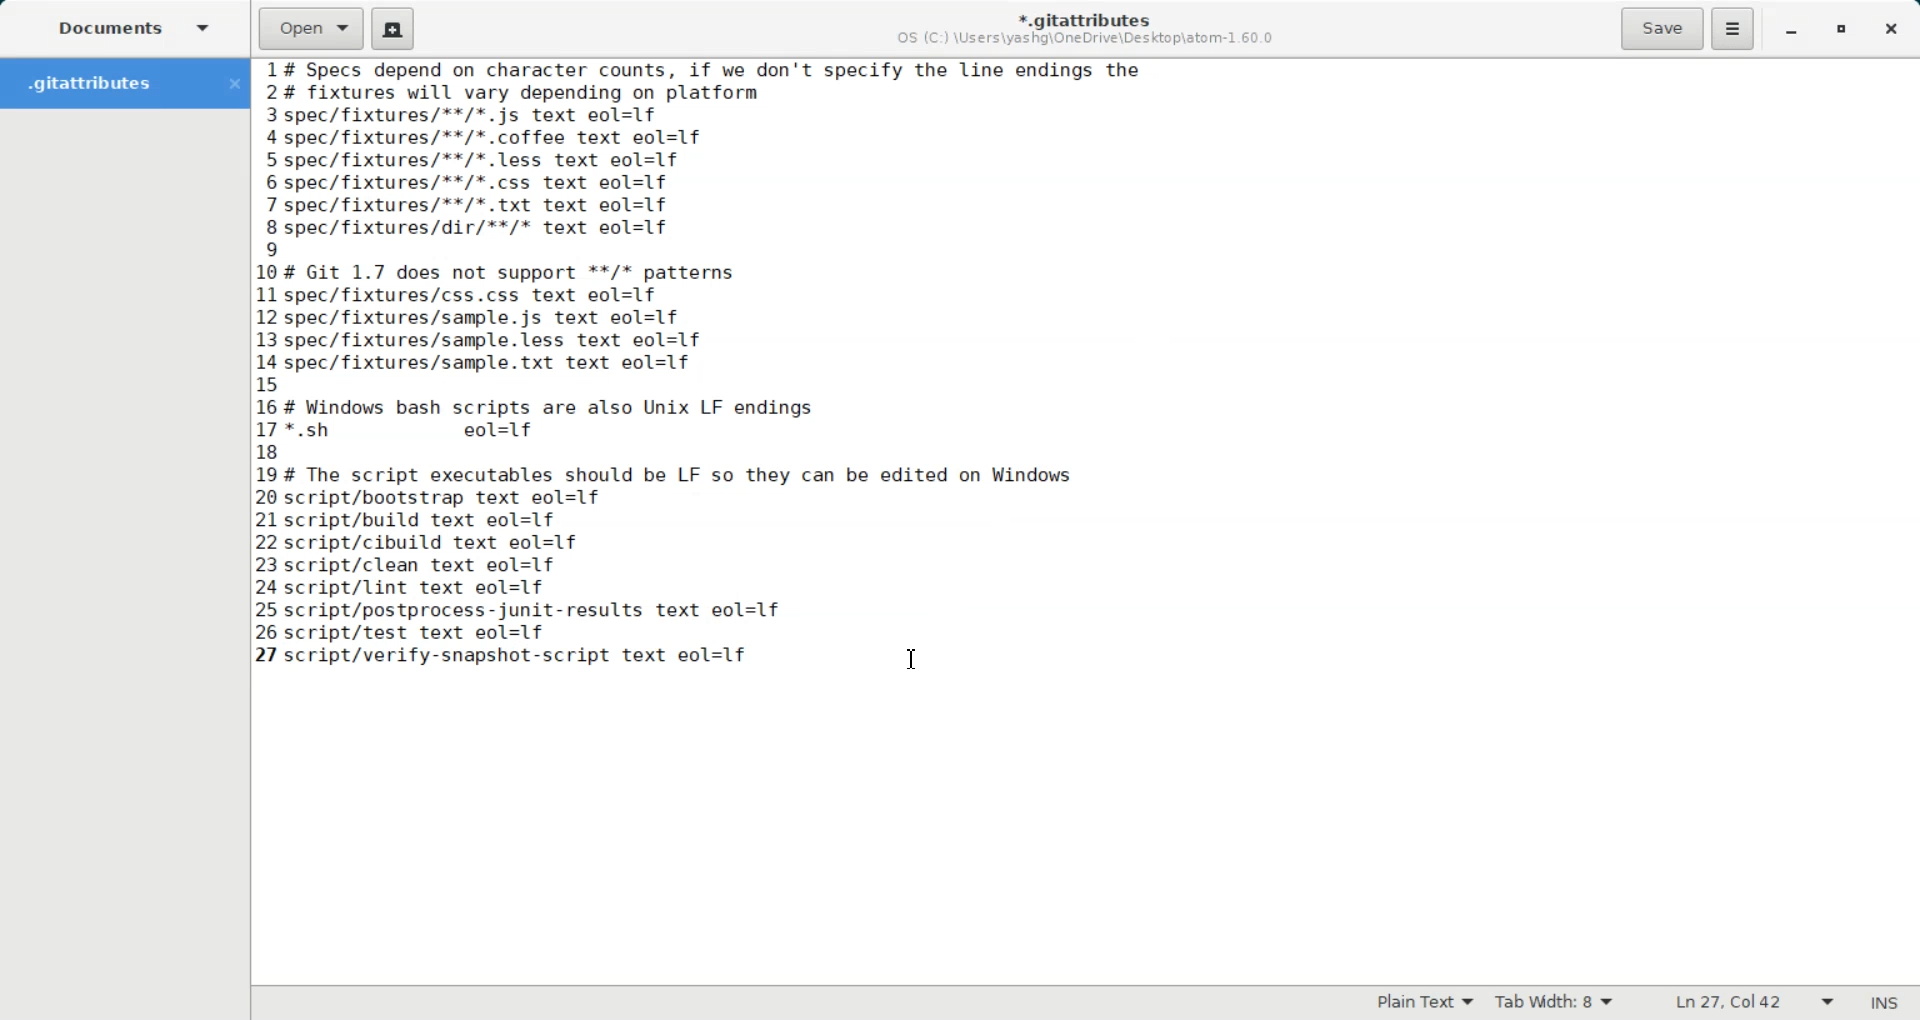  I want to click on Text Cursor, so click(912, 657).